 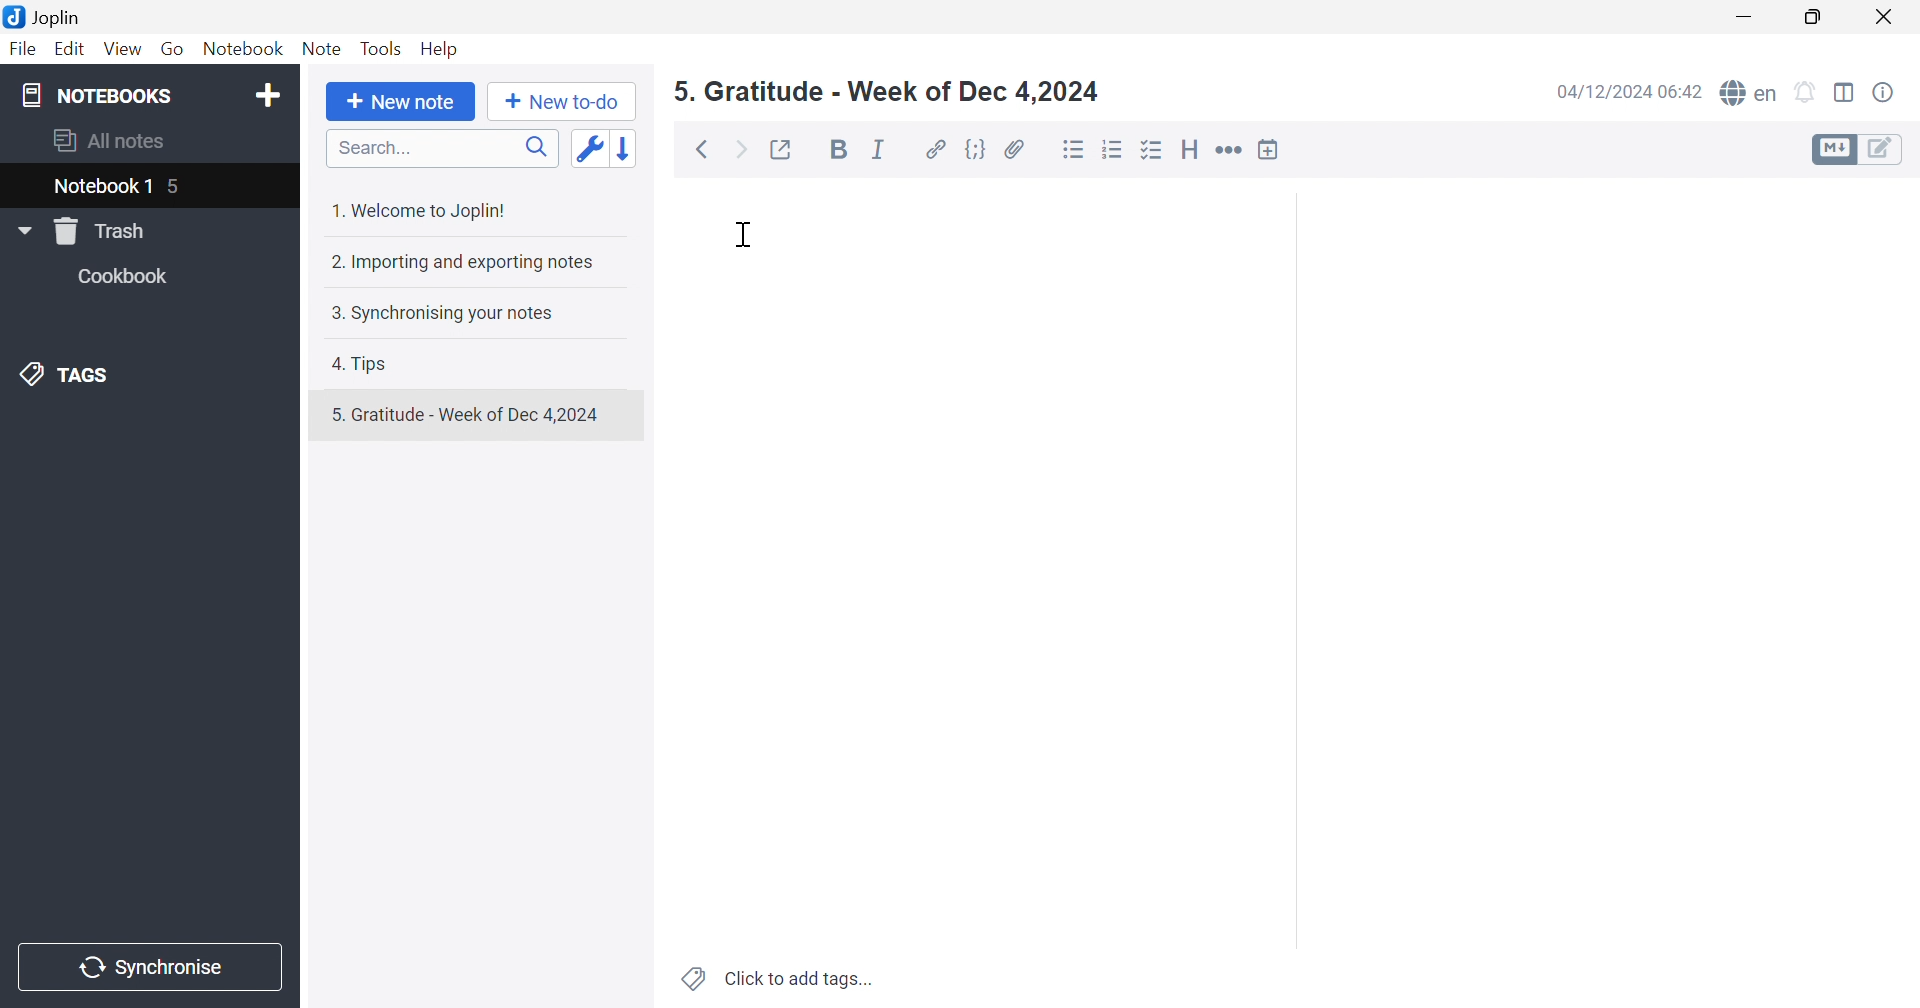 I want to click on Bulleted list, so click(x=1073, y=150).